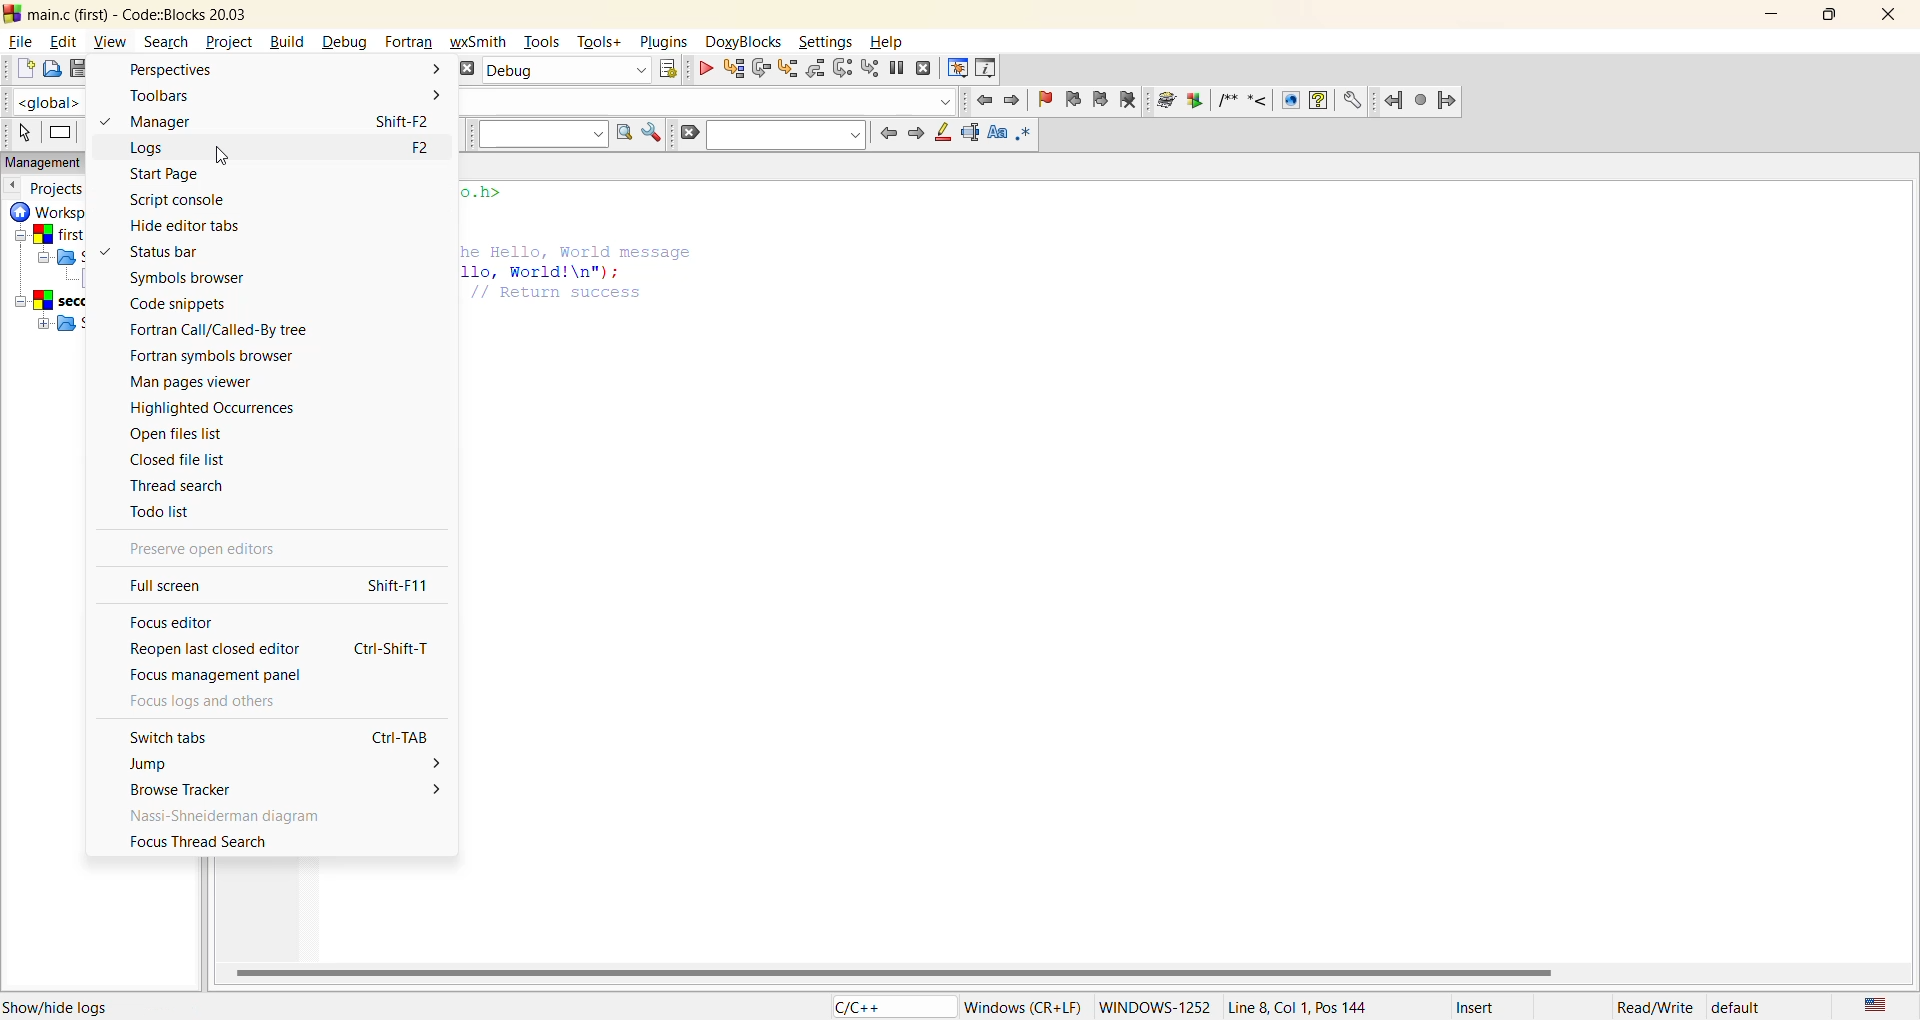 This screenshot has width=1920, height=1020. Describe the element at coordinates (48, 69) in the screenshot. I see `open` at that location.